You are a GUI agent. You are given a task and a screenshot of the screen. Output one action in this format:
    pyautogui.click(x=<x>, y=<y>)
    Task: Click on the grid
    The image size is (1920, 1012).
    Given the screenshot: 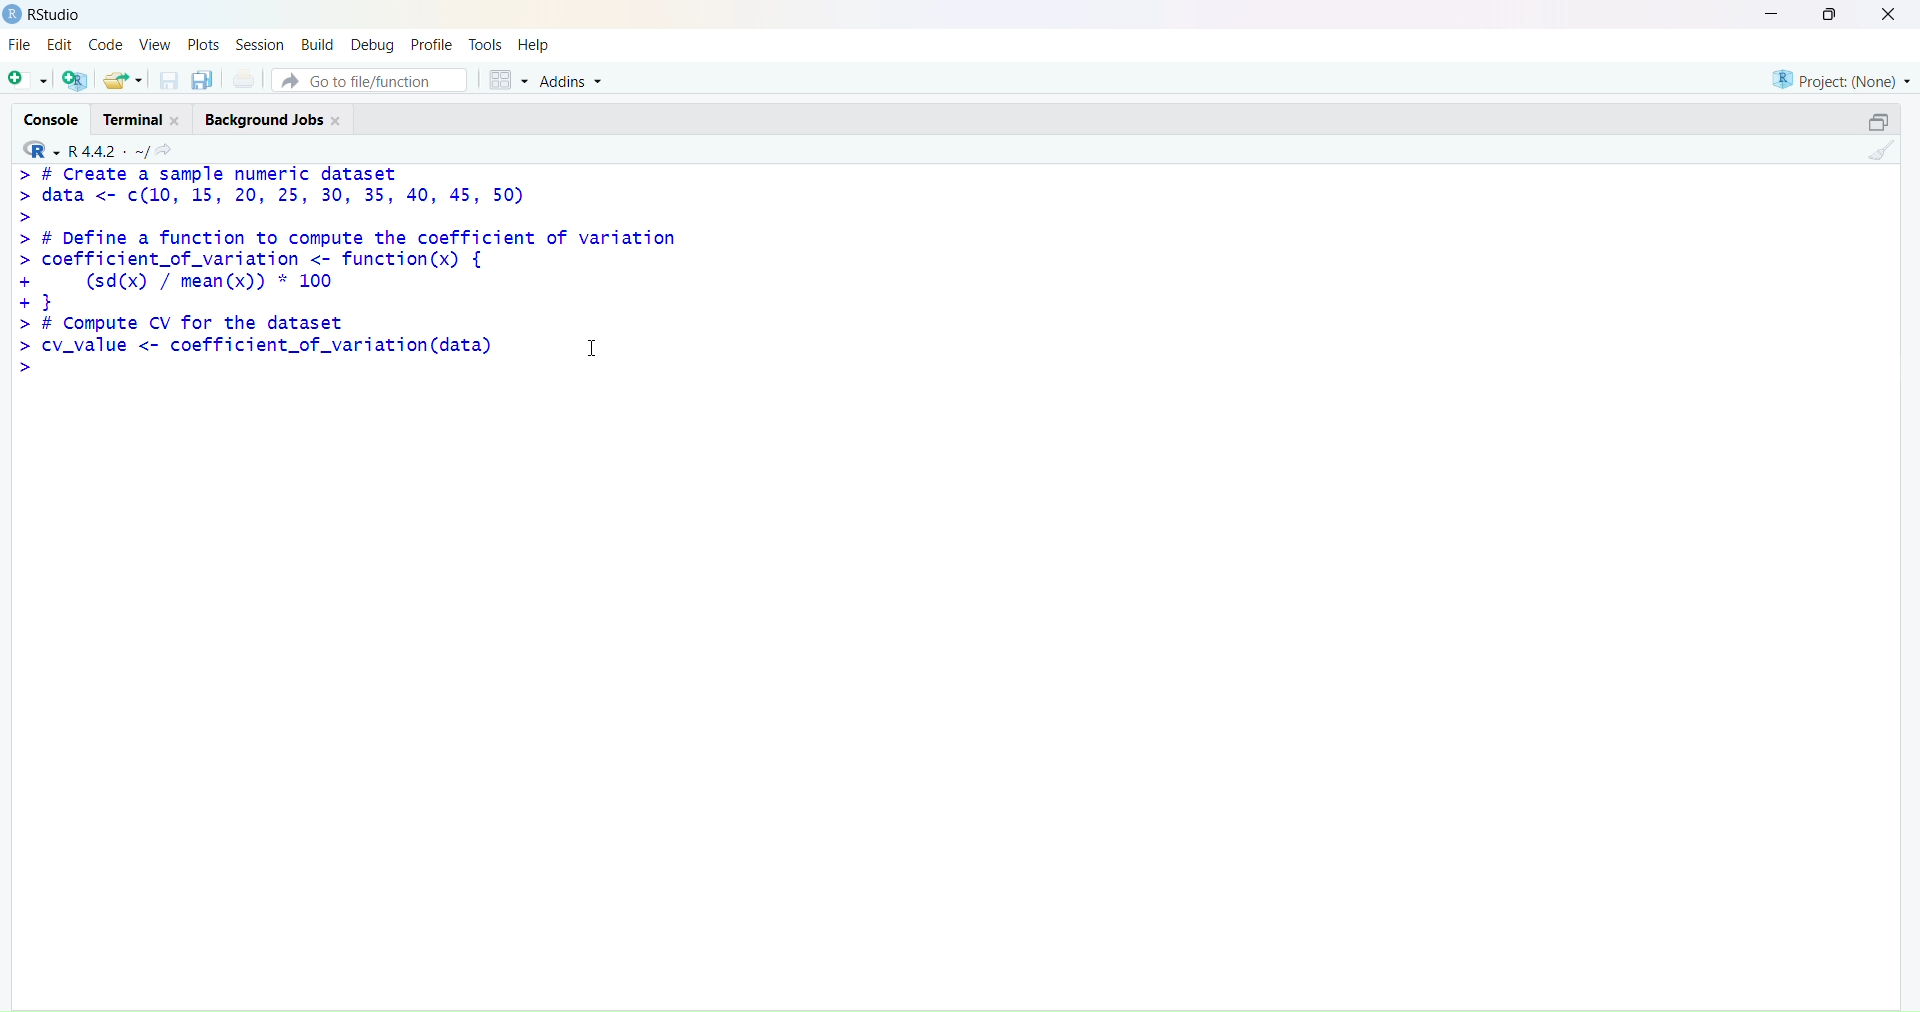 What is the action you would take?
    pyautogui.click(x=510, y=80)
    